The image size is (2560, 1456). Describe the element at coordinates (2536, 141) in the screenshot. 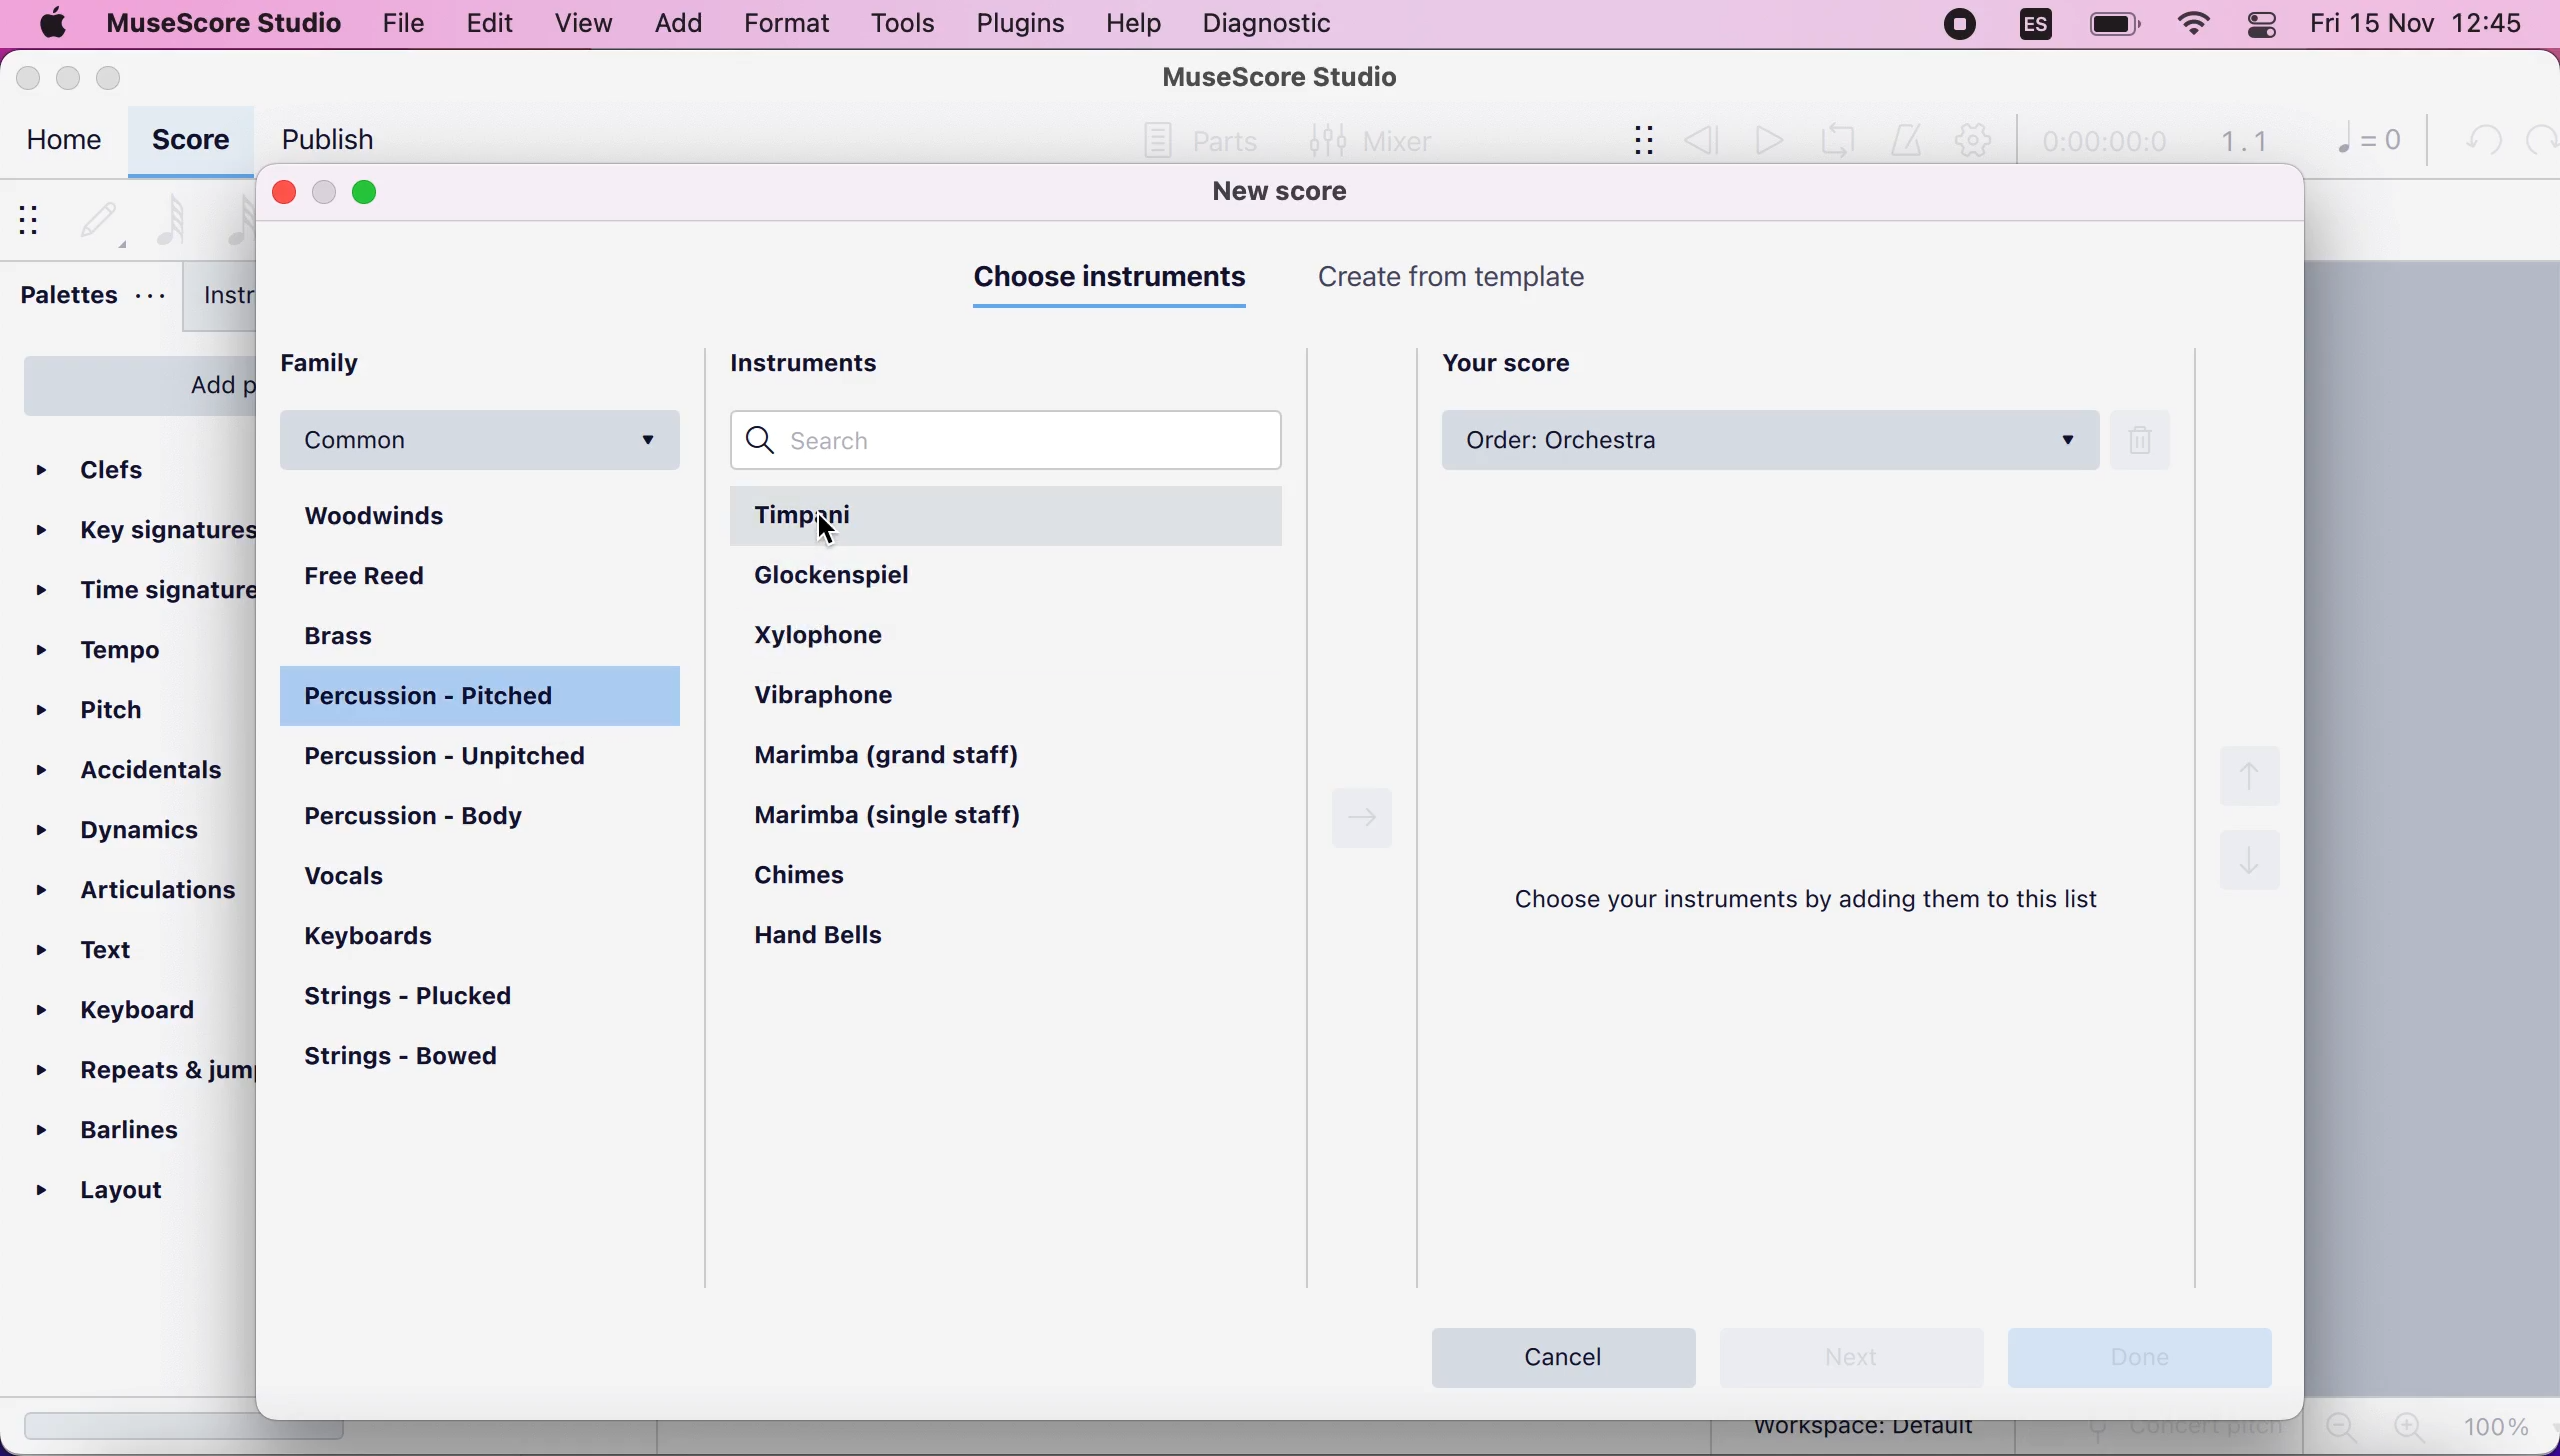

I see `redo` at that location.